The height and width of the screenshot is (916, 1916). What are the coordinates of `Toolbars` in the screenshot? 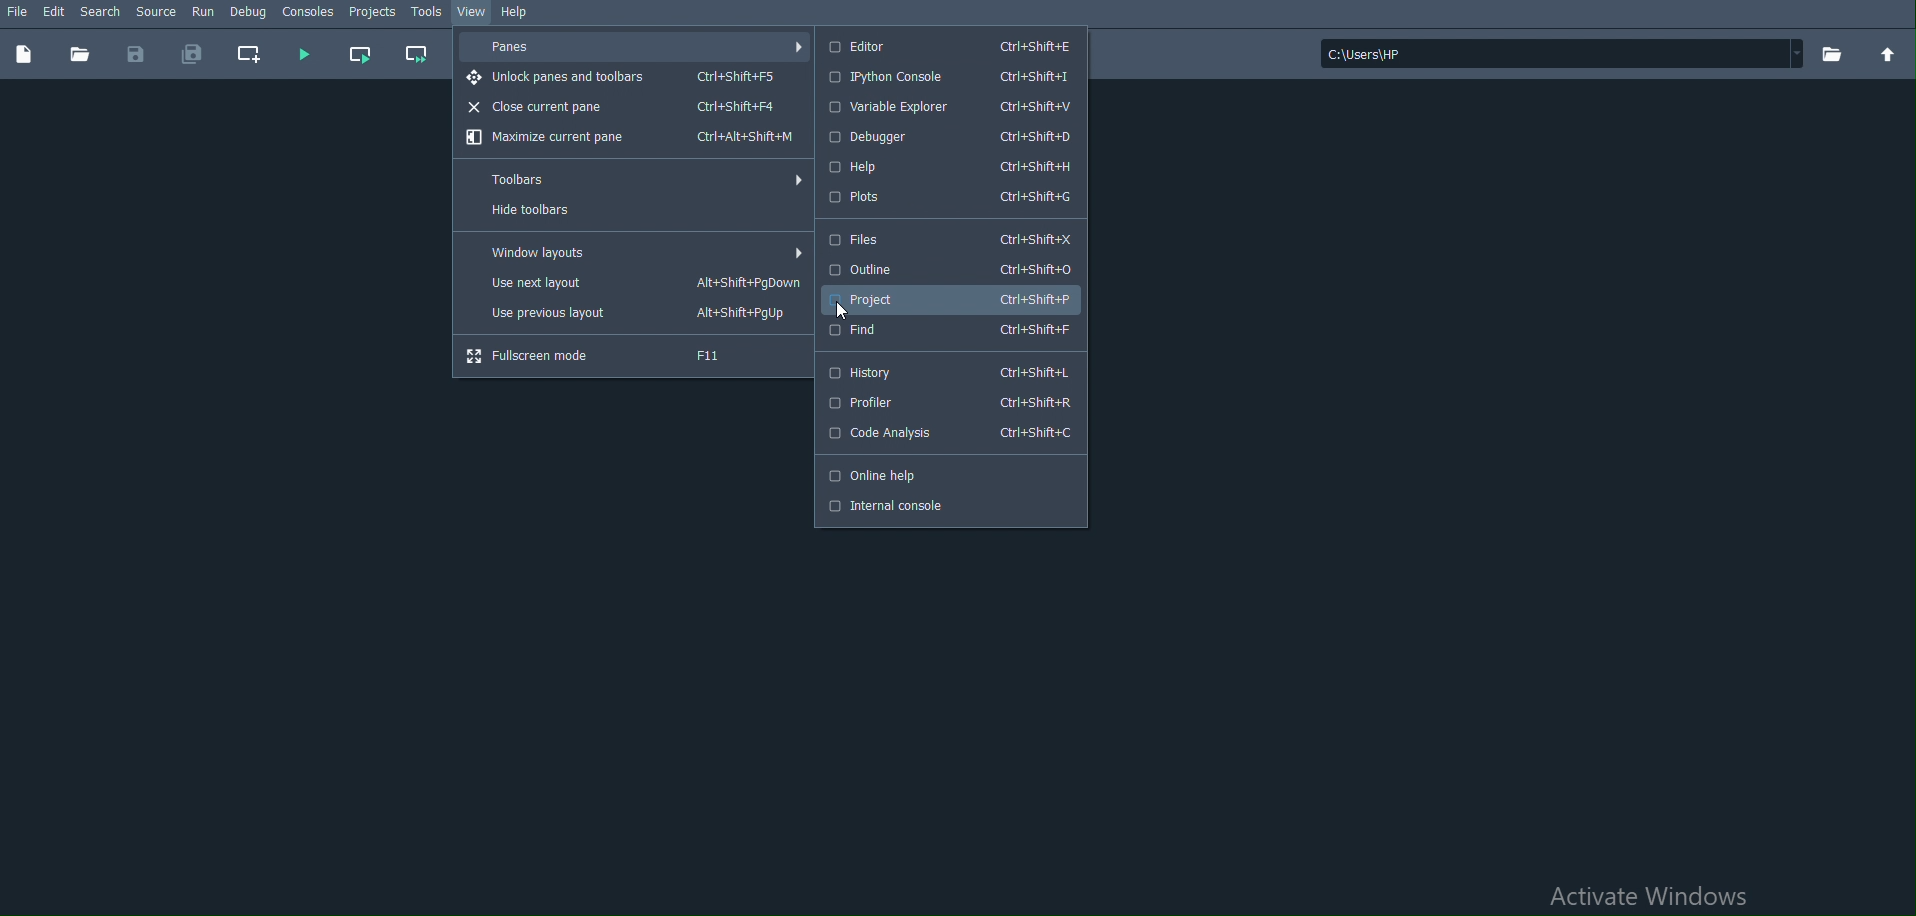 It's located at (631, 179).